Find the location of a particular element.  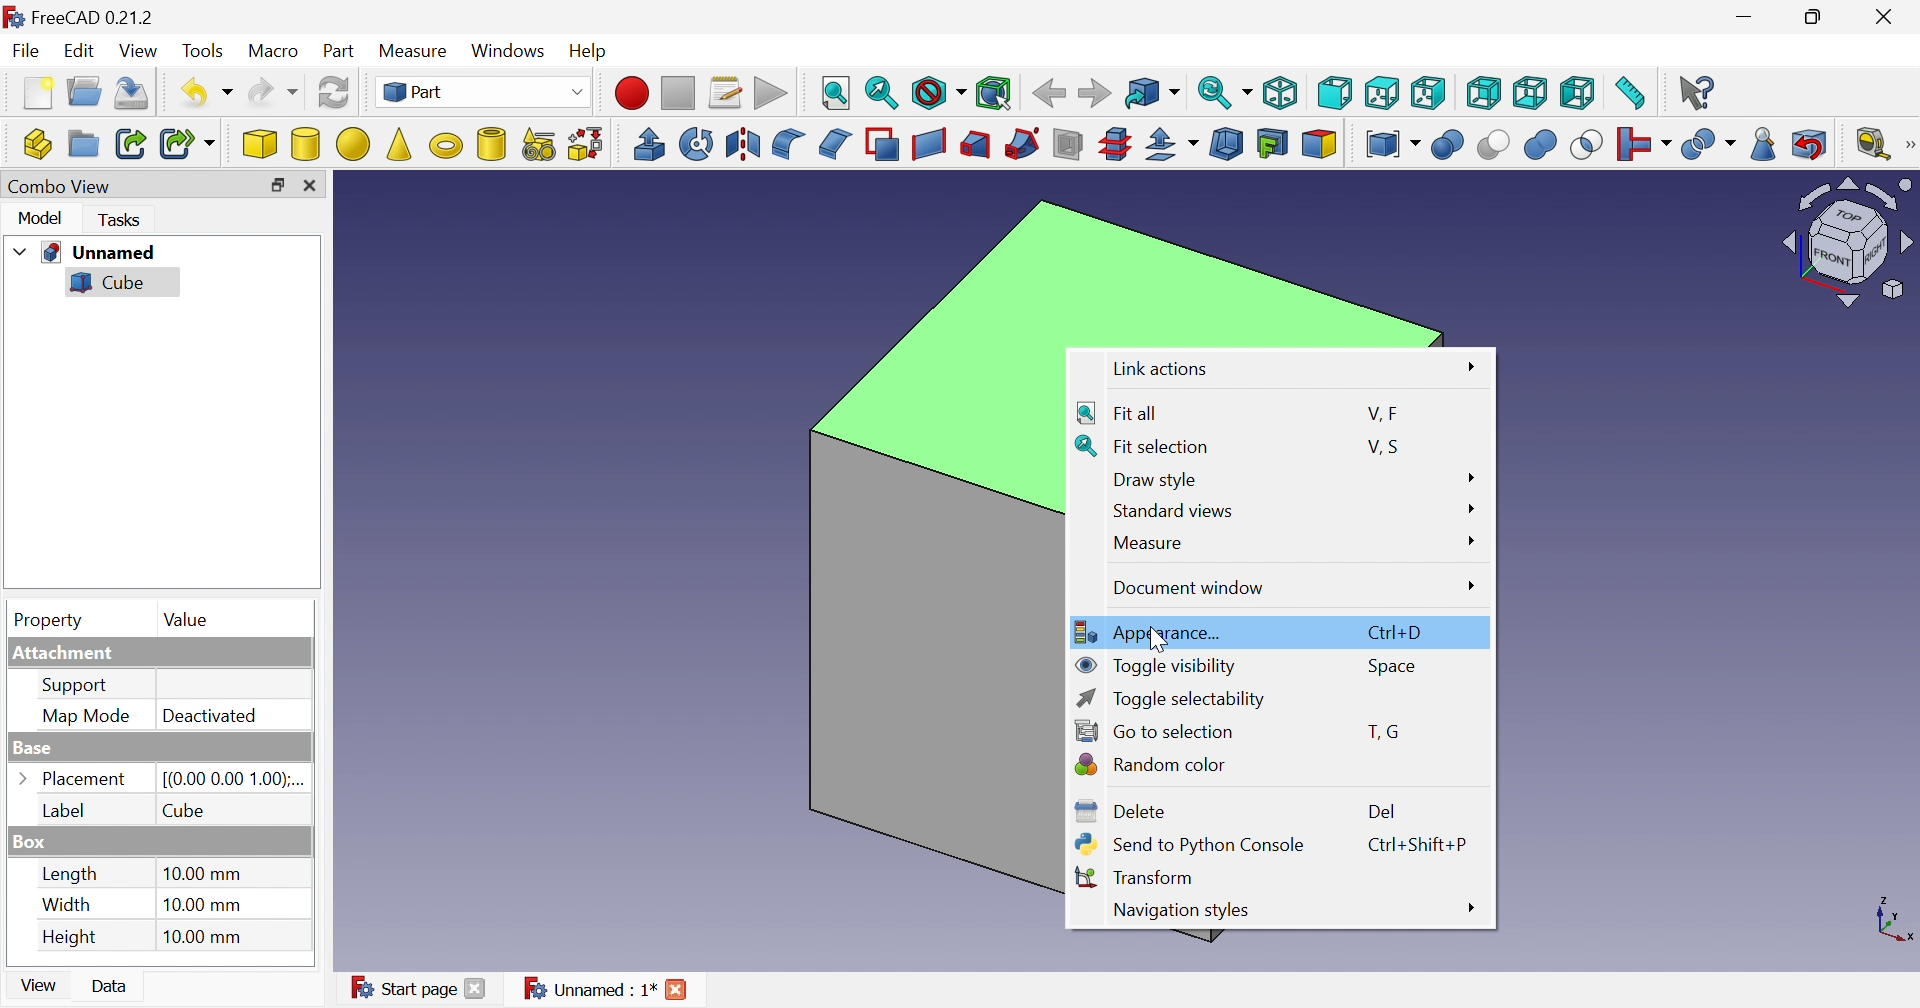

Got to linked object is located at coordinates (1153, 91).